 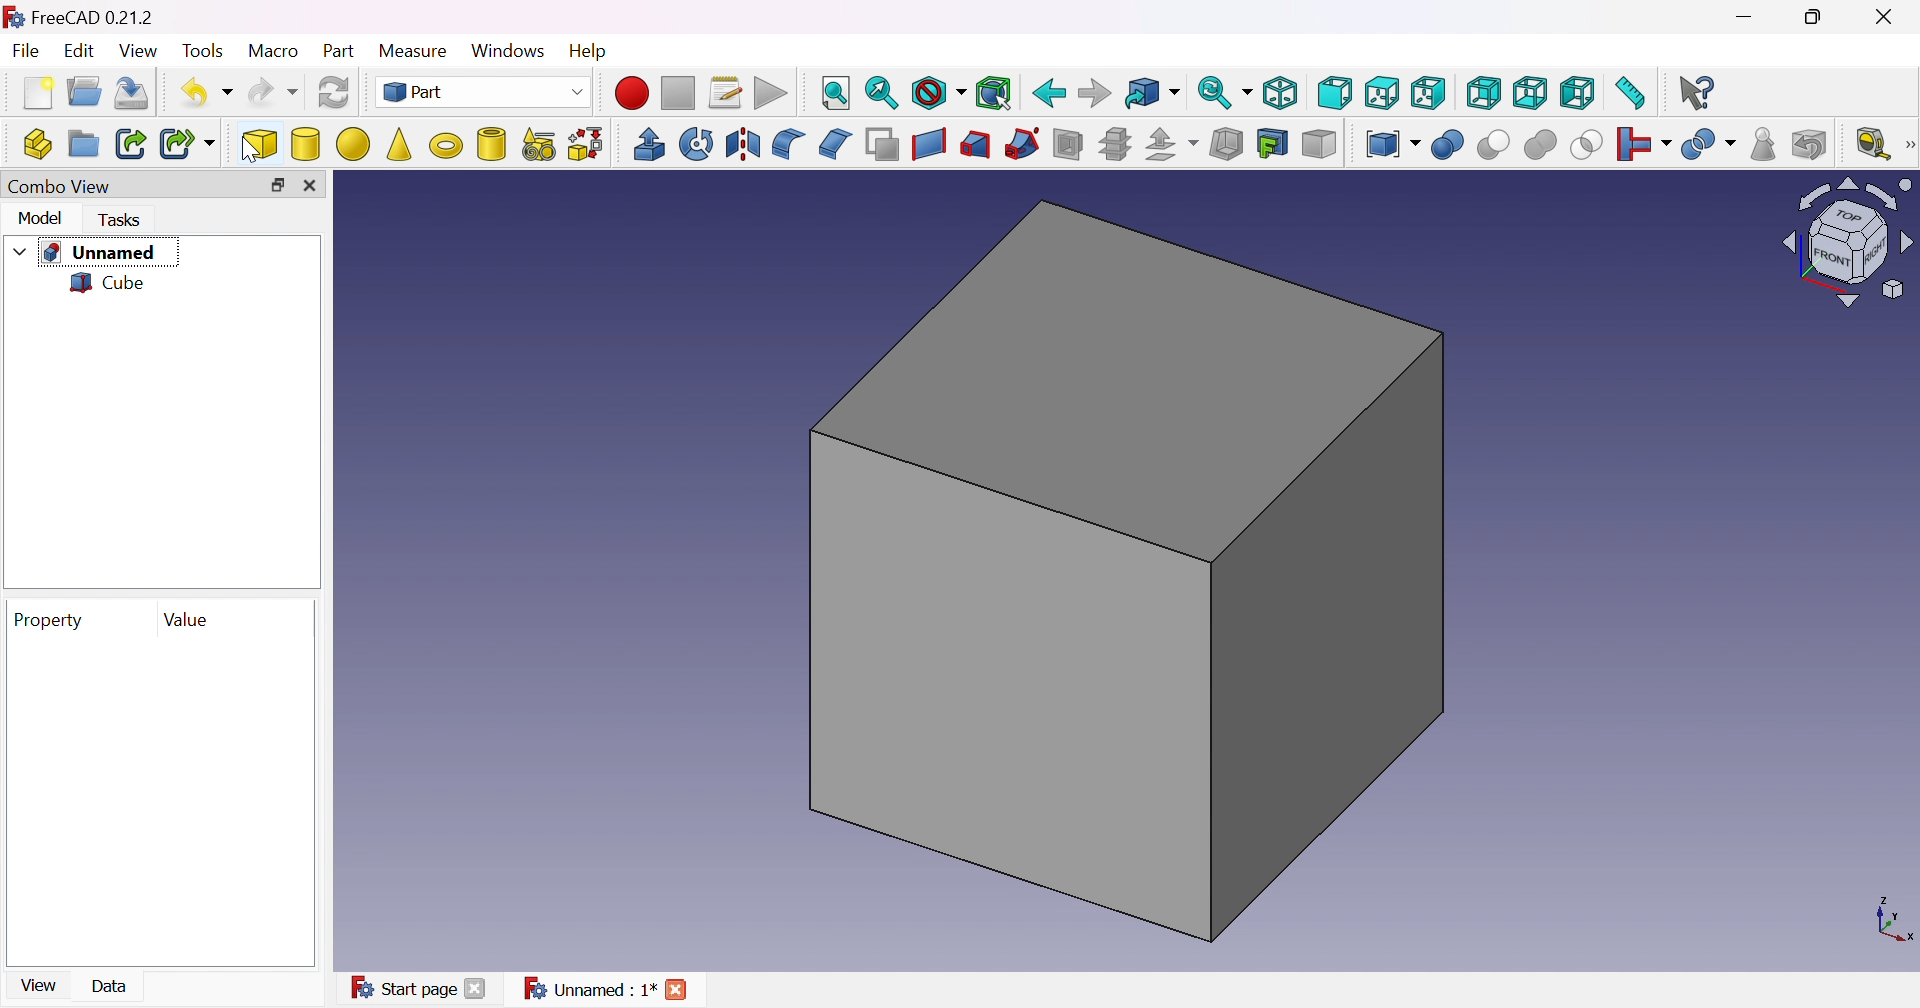 I want to click on Right, so click(x=1428, y=93).